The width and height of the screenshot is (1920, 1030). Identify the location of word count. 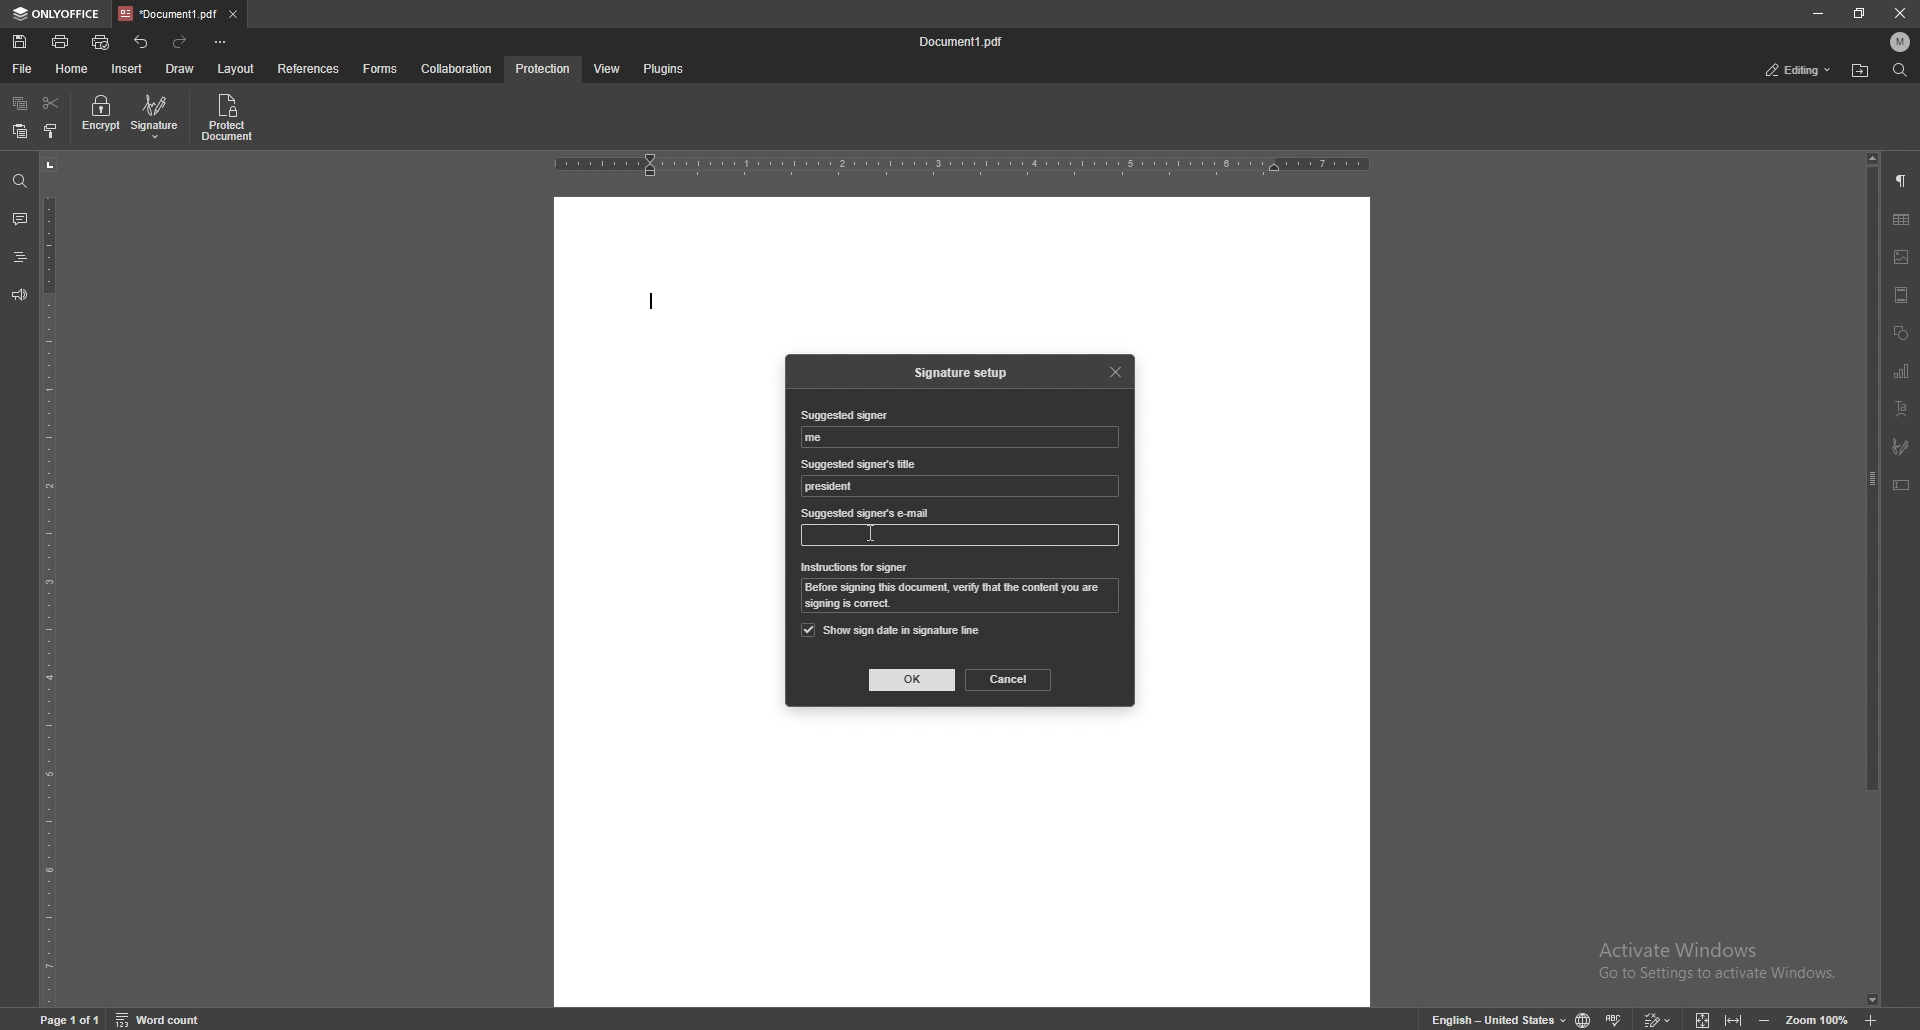
(171, 1018).